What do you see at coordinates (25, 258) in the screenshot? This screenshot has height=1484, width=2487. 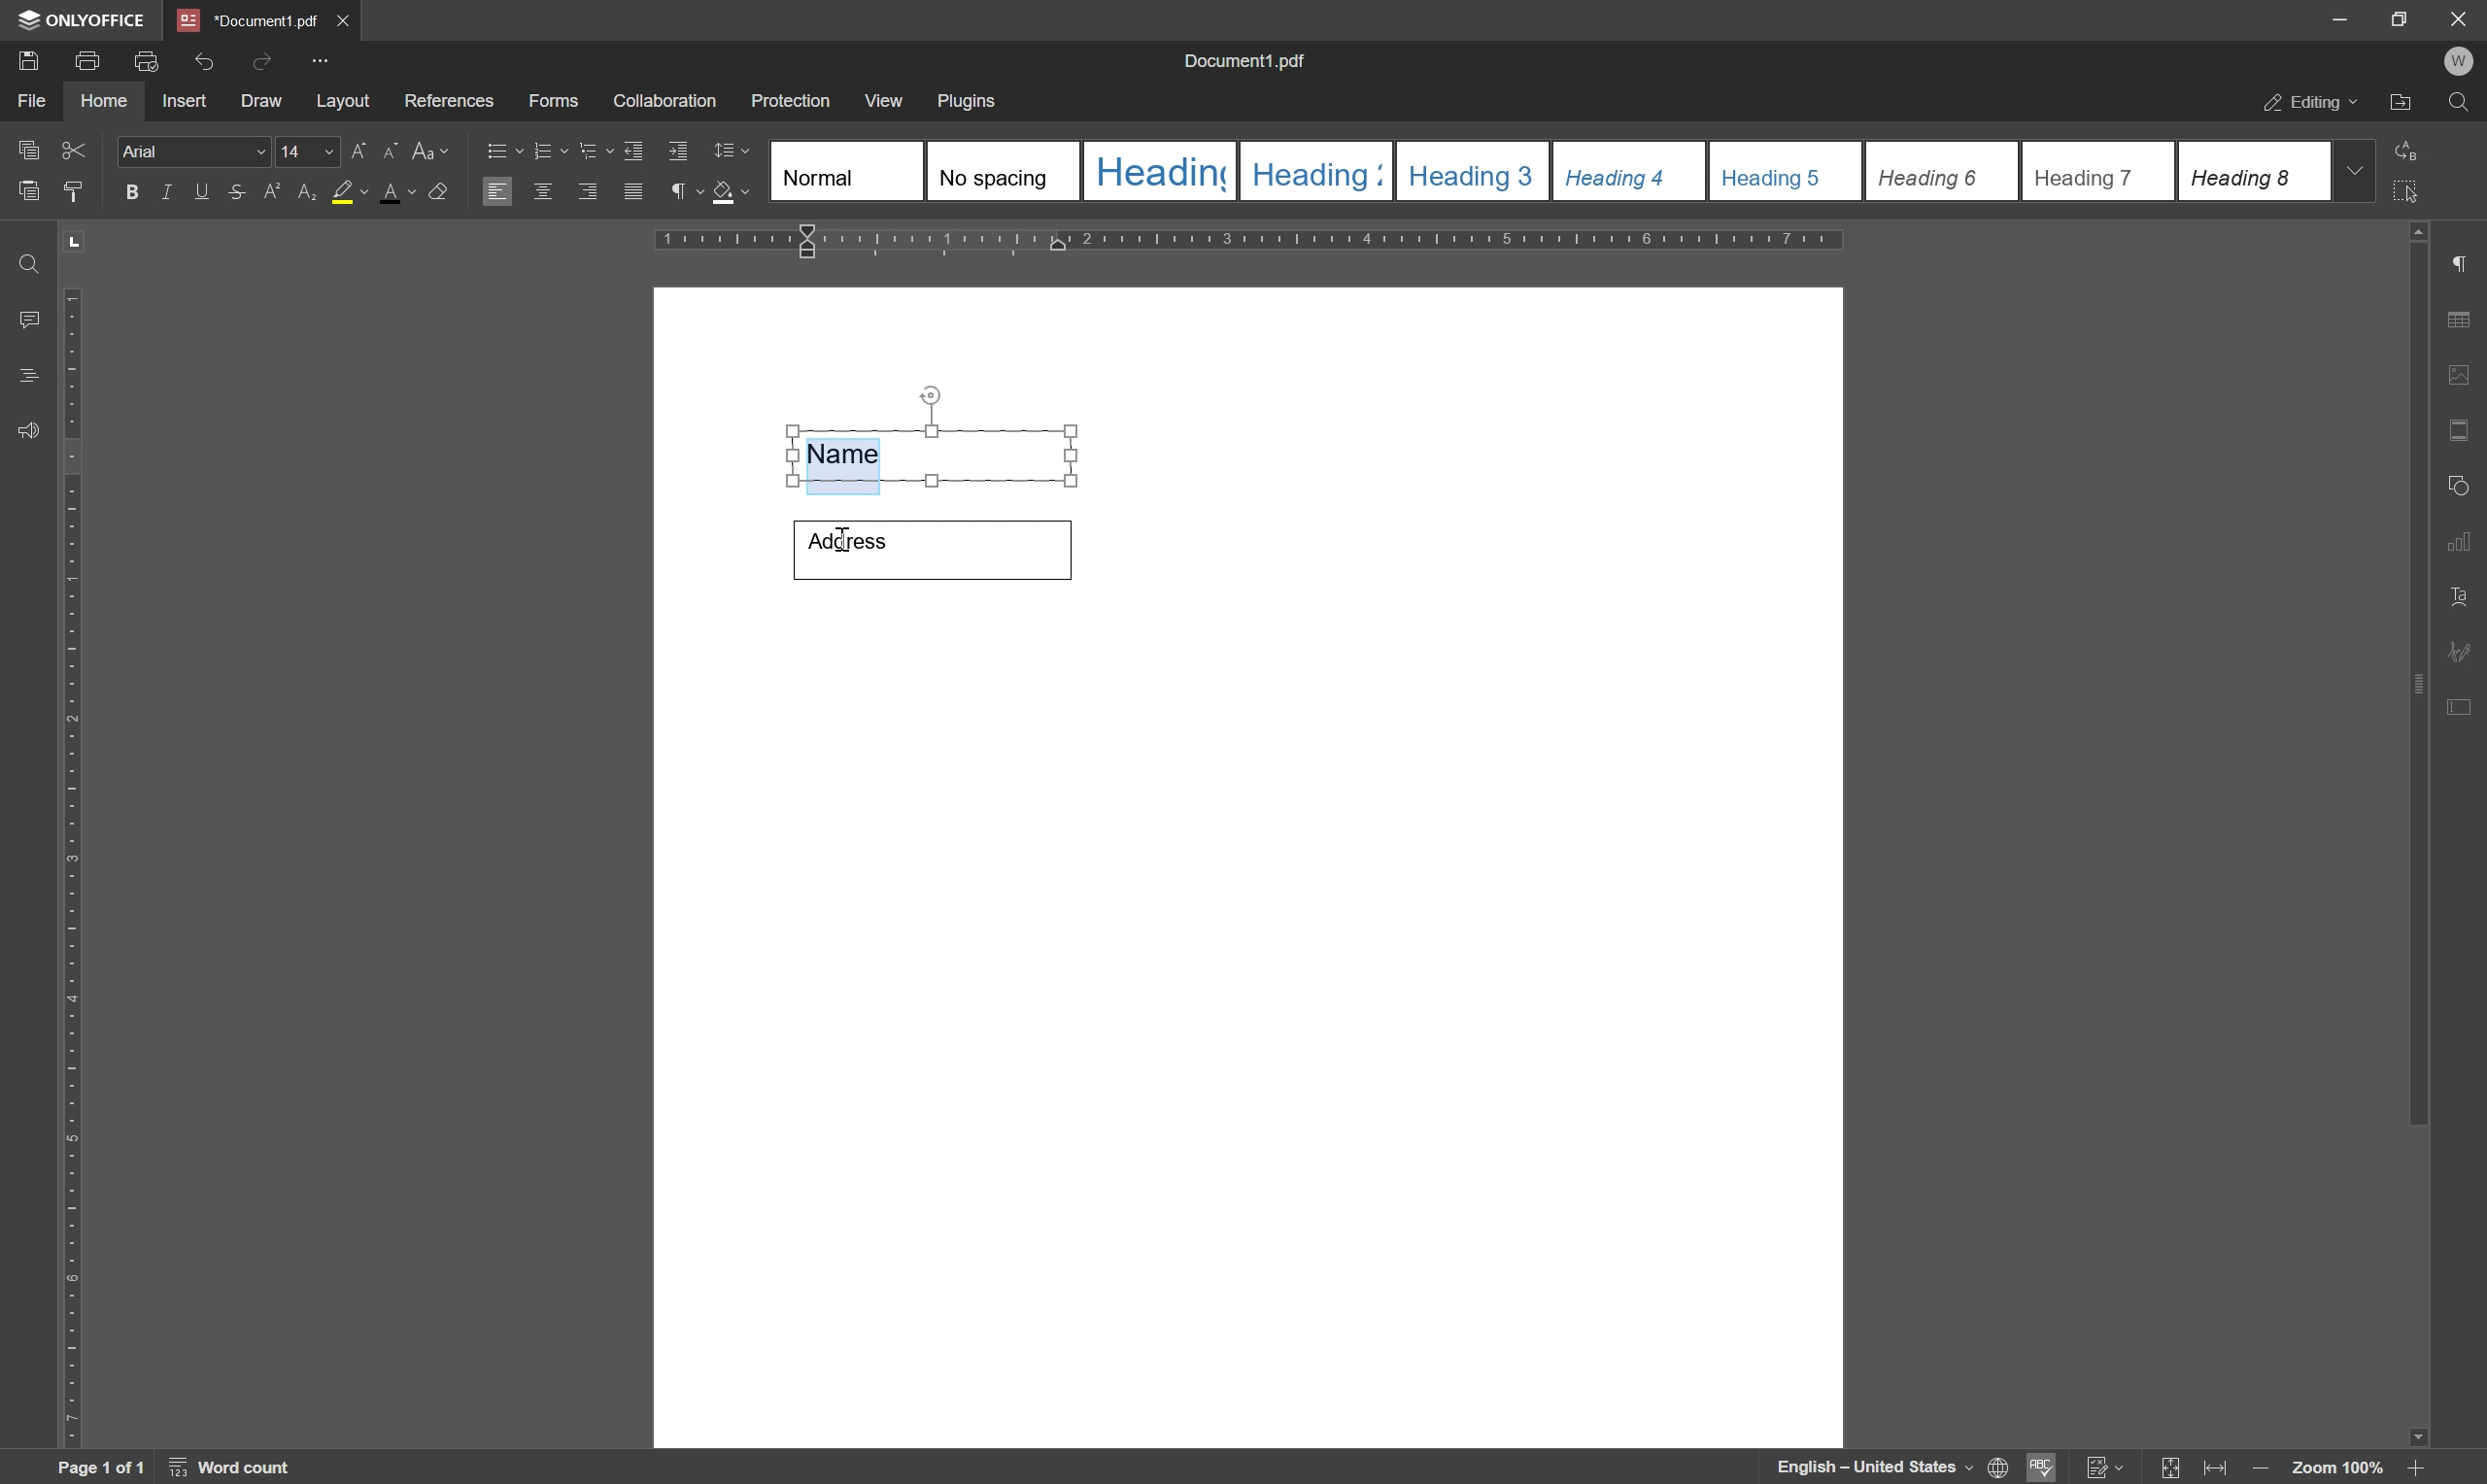 I see `find` at bounding box center [25, 258].